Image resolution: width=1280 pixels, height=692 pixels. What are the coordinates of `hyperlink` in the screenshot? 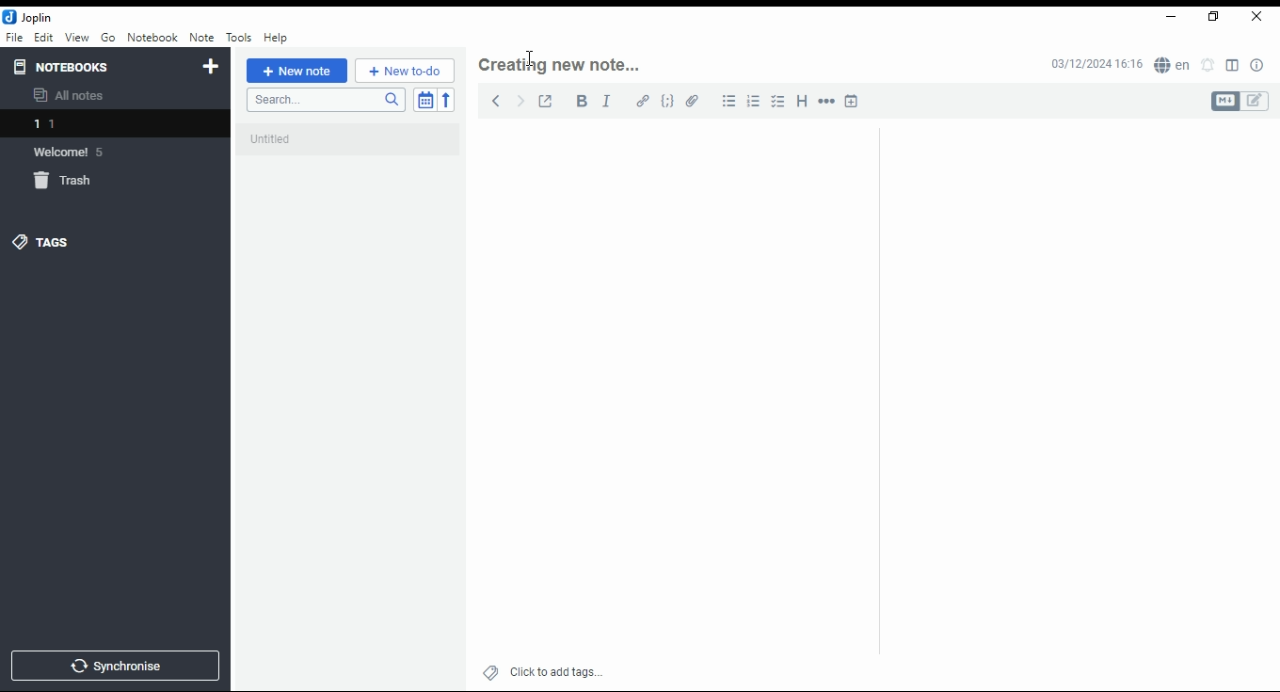 It's located at (643, 100).